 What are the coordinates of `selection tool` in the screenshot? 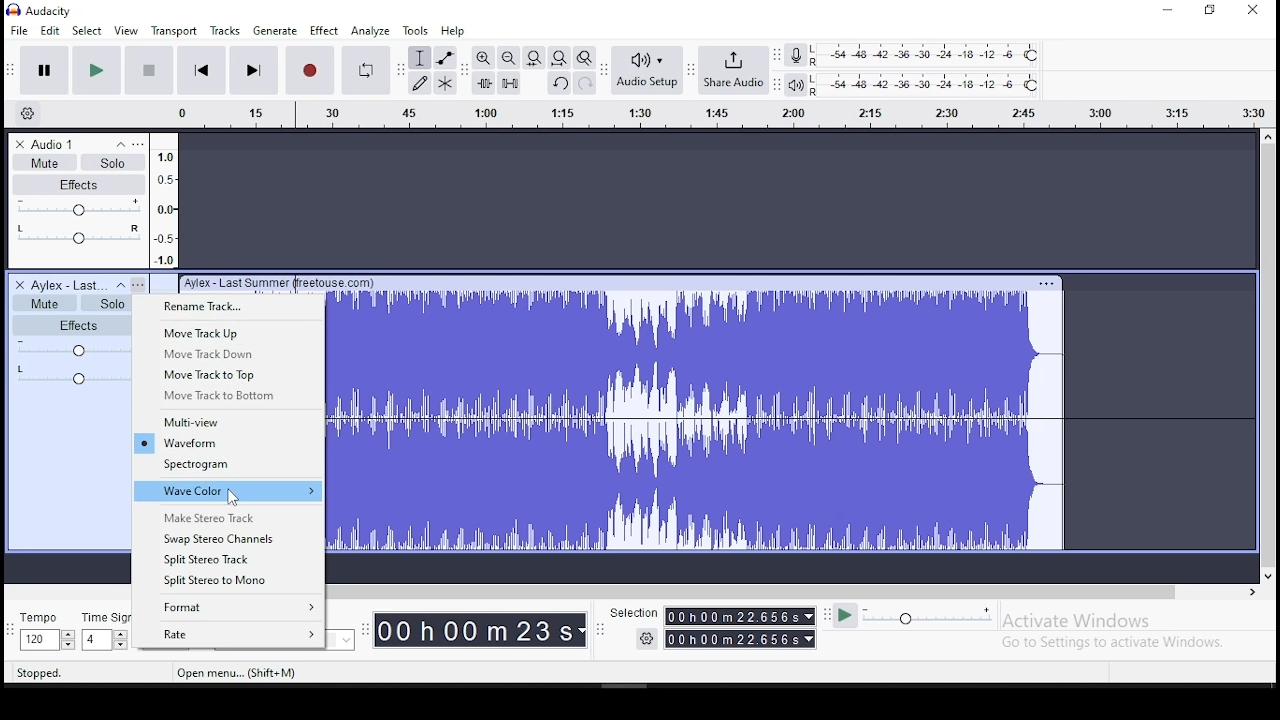 It's located at (420, 58).